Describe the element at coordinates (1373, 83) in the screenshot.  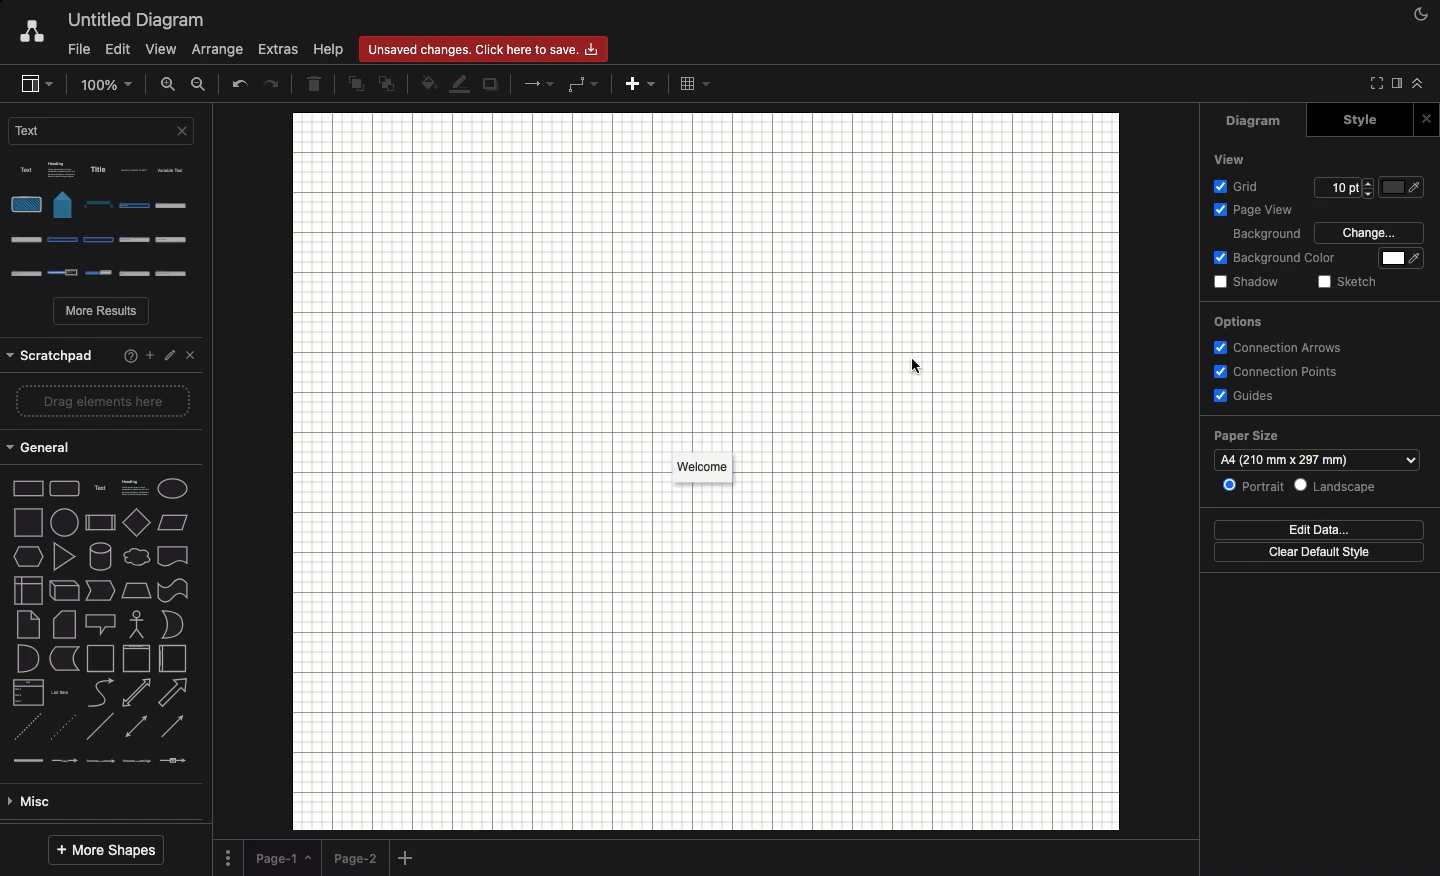
I see `Fullscreen` at that location.